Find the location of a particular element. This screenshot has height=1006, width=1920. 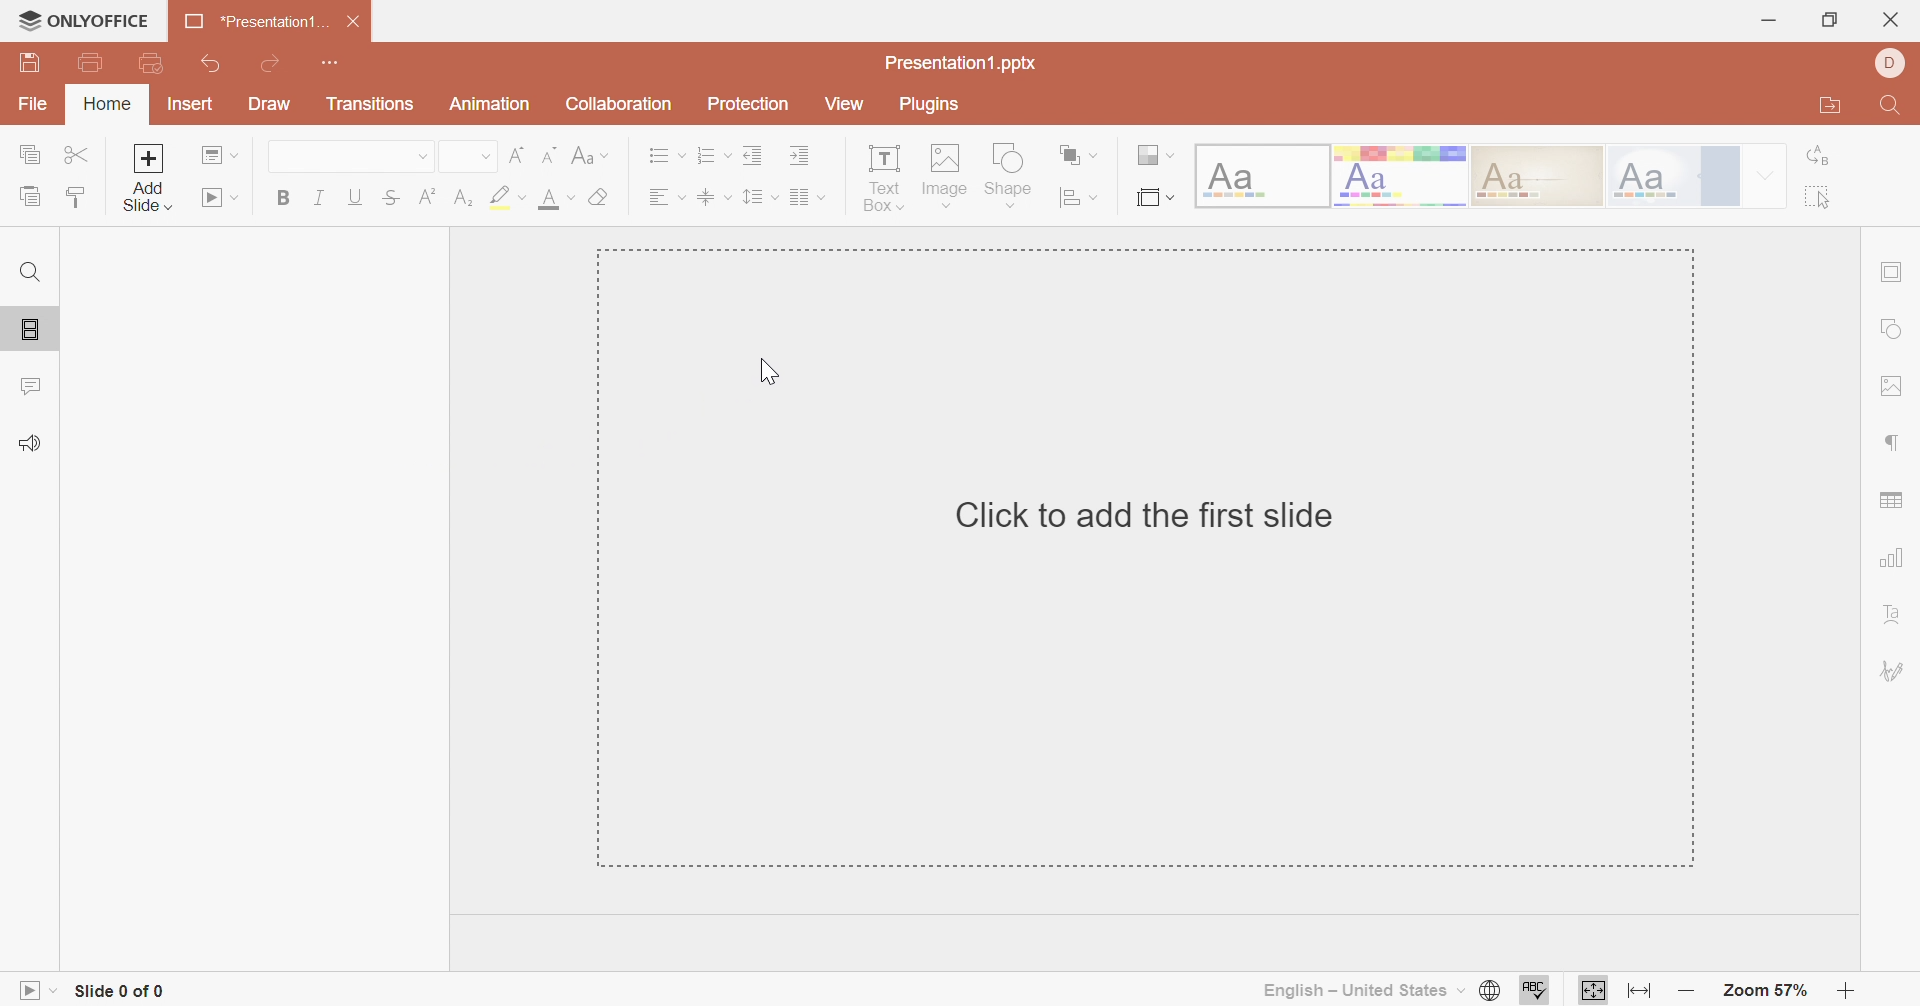

Collection is located at coordinates (617, 103).